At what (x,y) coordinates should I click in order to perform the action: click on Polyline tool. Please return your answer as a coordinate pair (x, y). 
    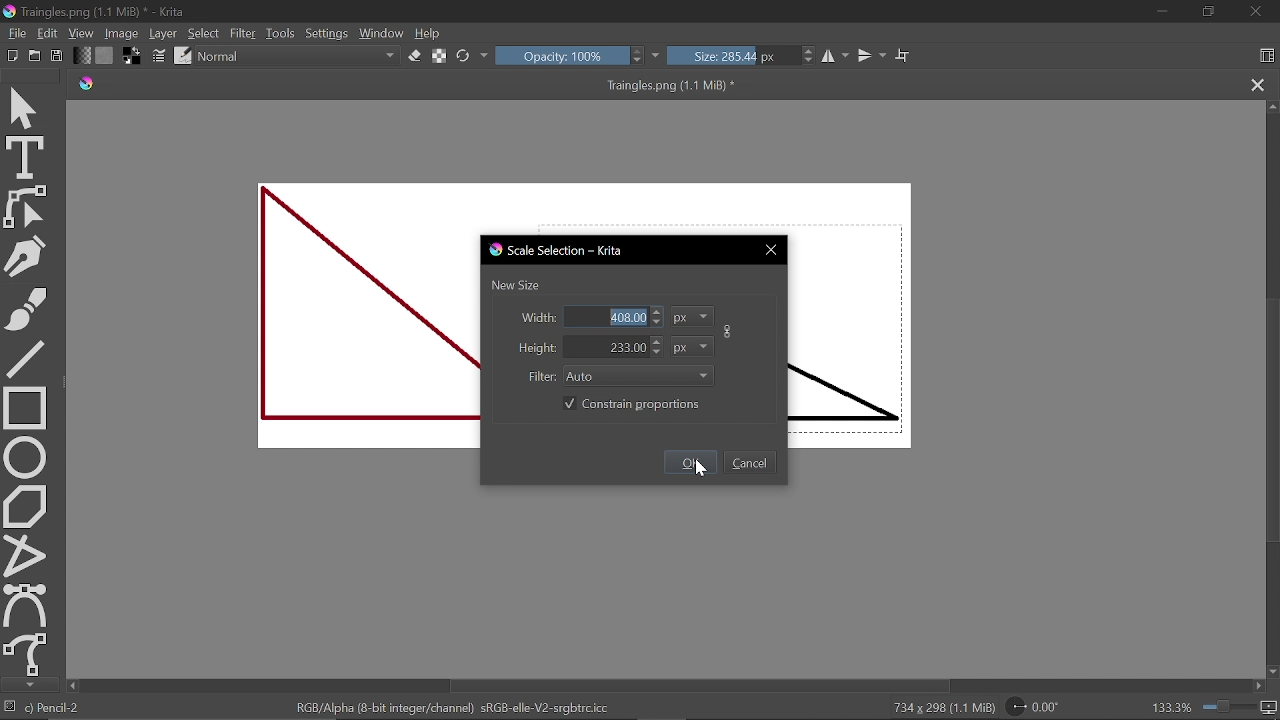
    Looking at the image, I should click on (25, 555).